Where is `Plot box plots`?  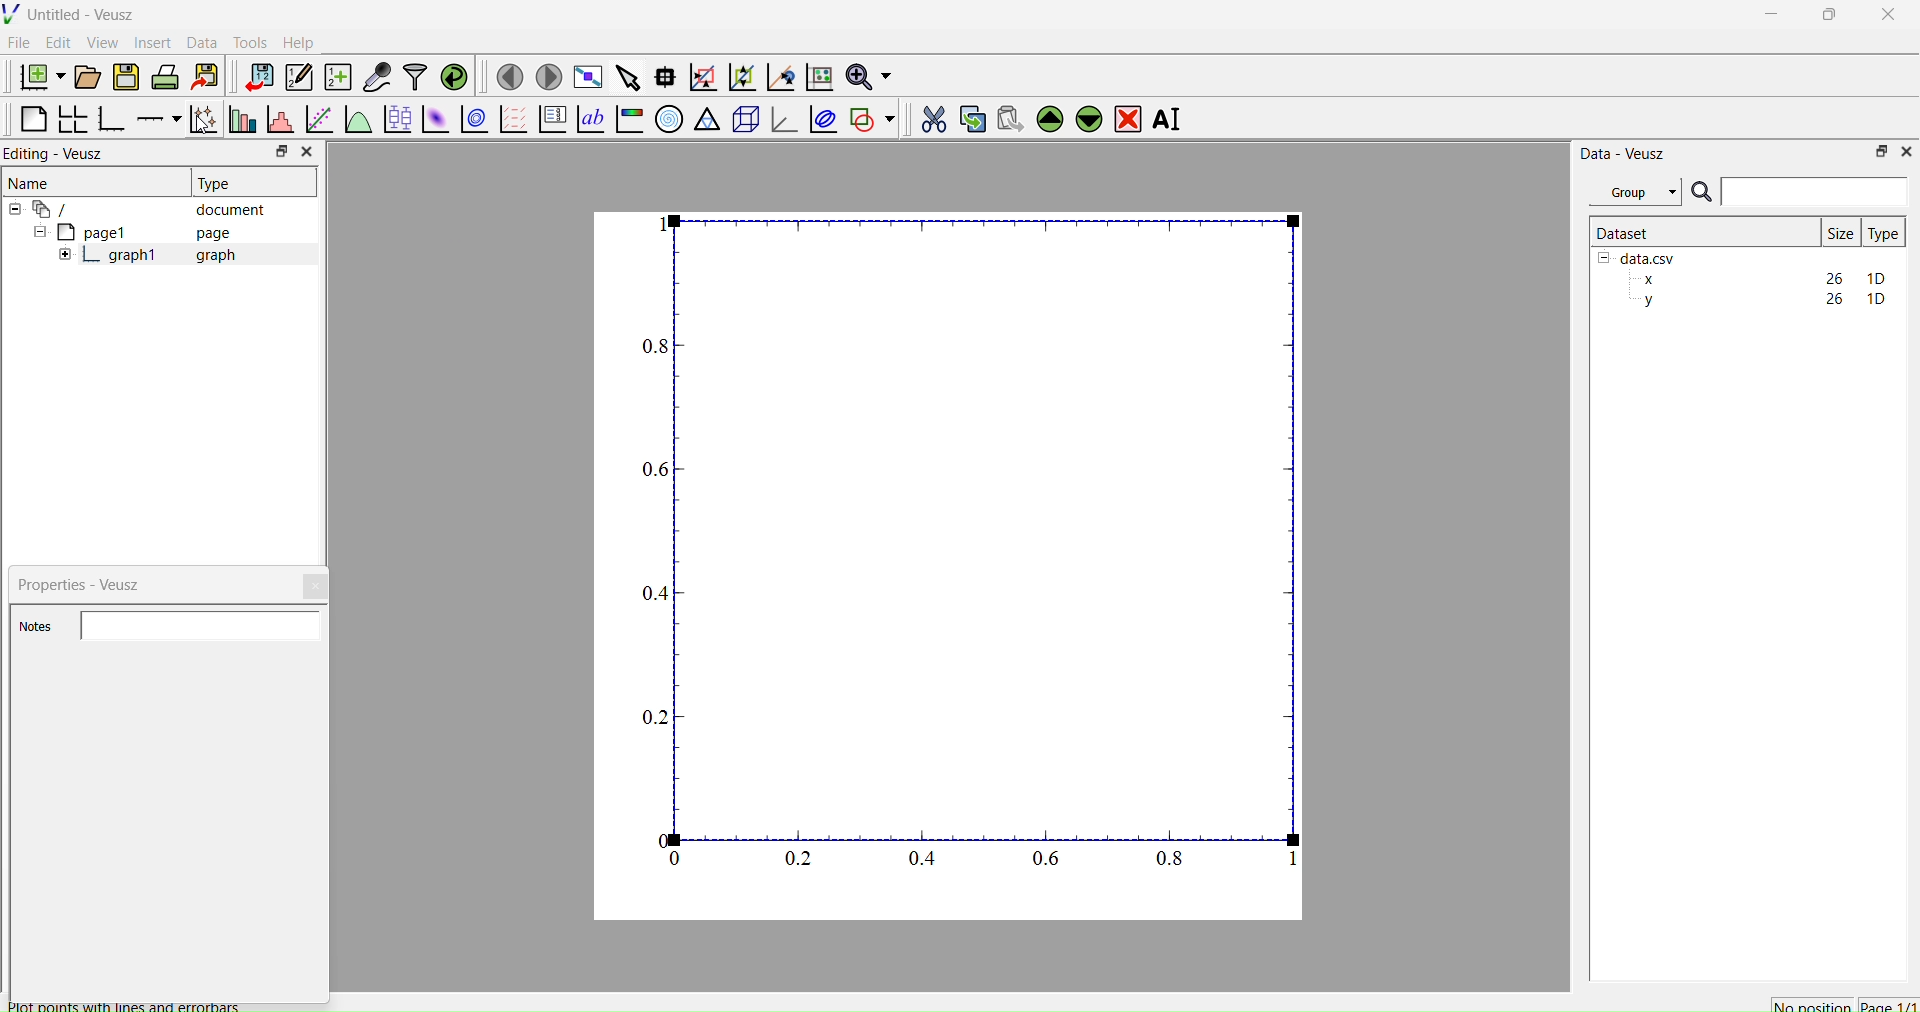
Plot box plots is located at coordinates (397, 119).